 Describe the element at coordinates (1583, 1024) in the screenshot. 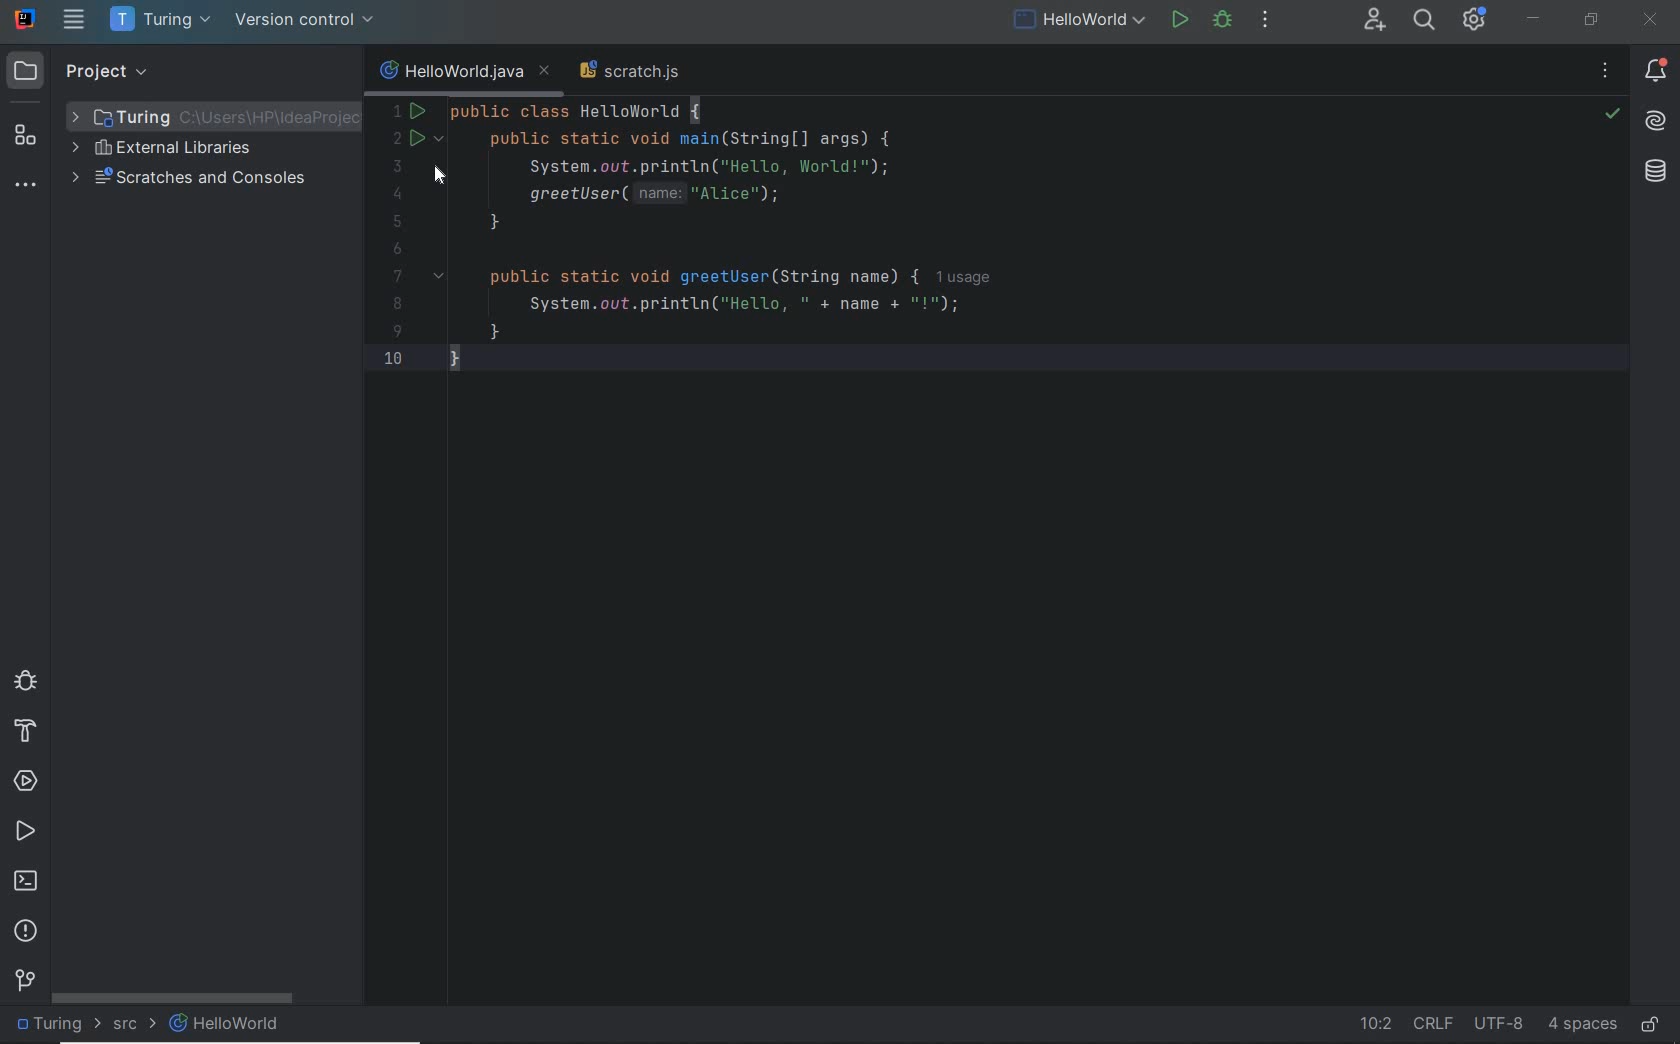

I see `indent` at that location.